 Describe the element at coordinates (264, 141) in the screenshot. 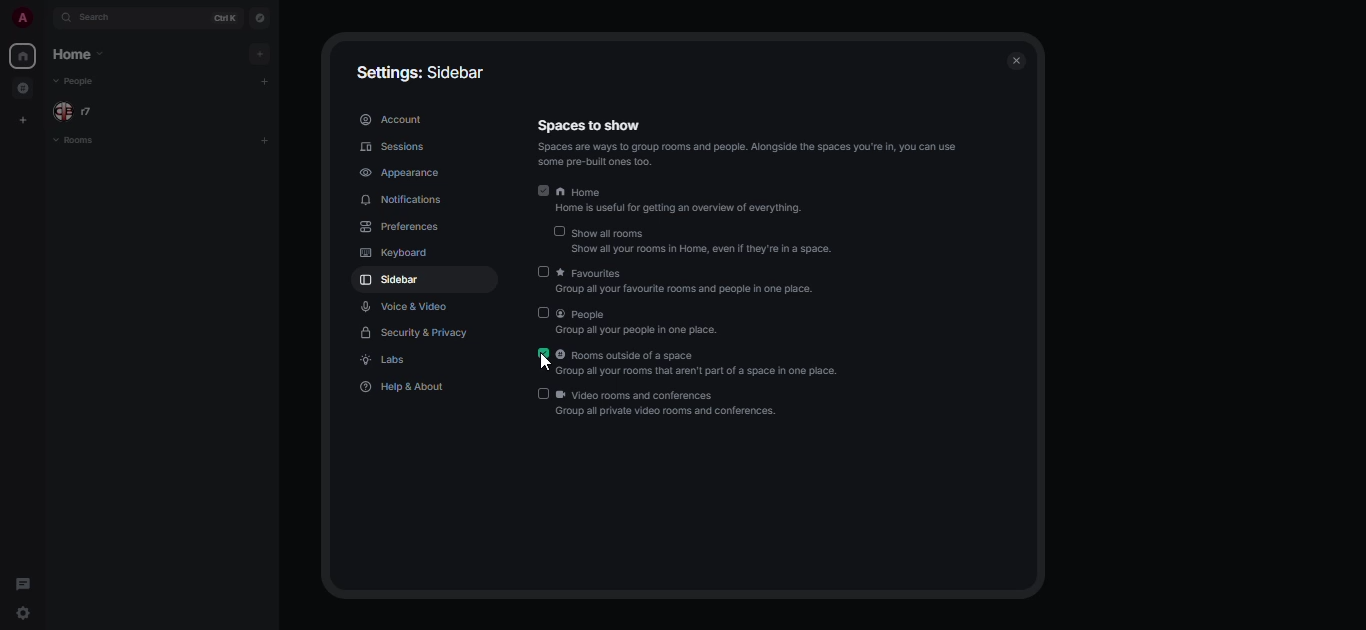

I see `add` at that location.